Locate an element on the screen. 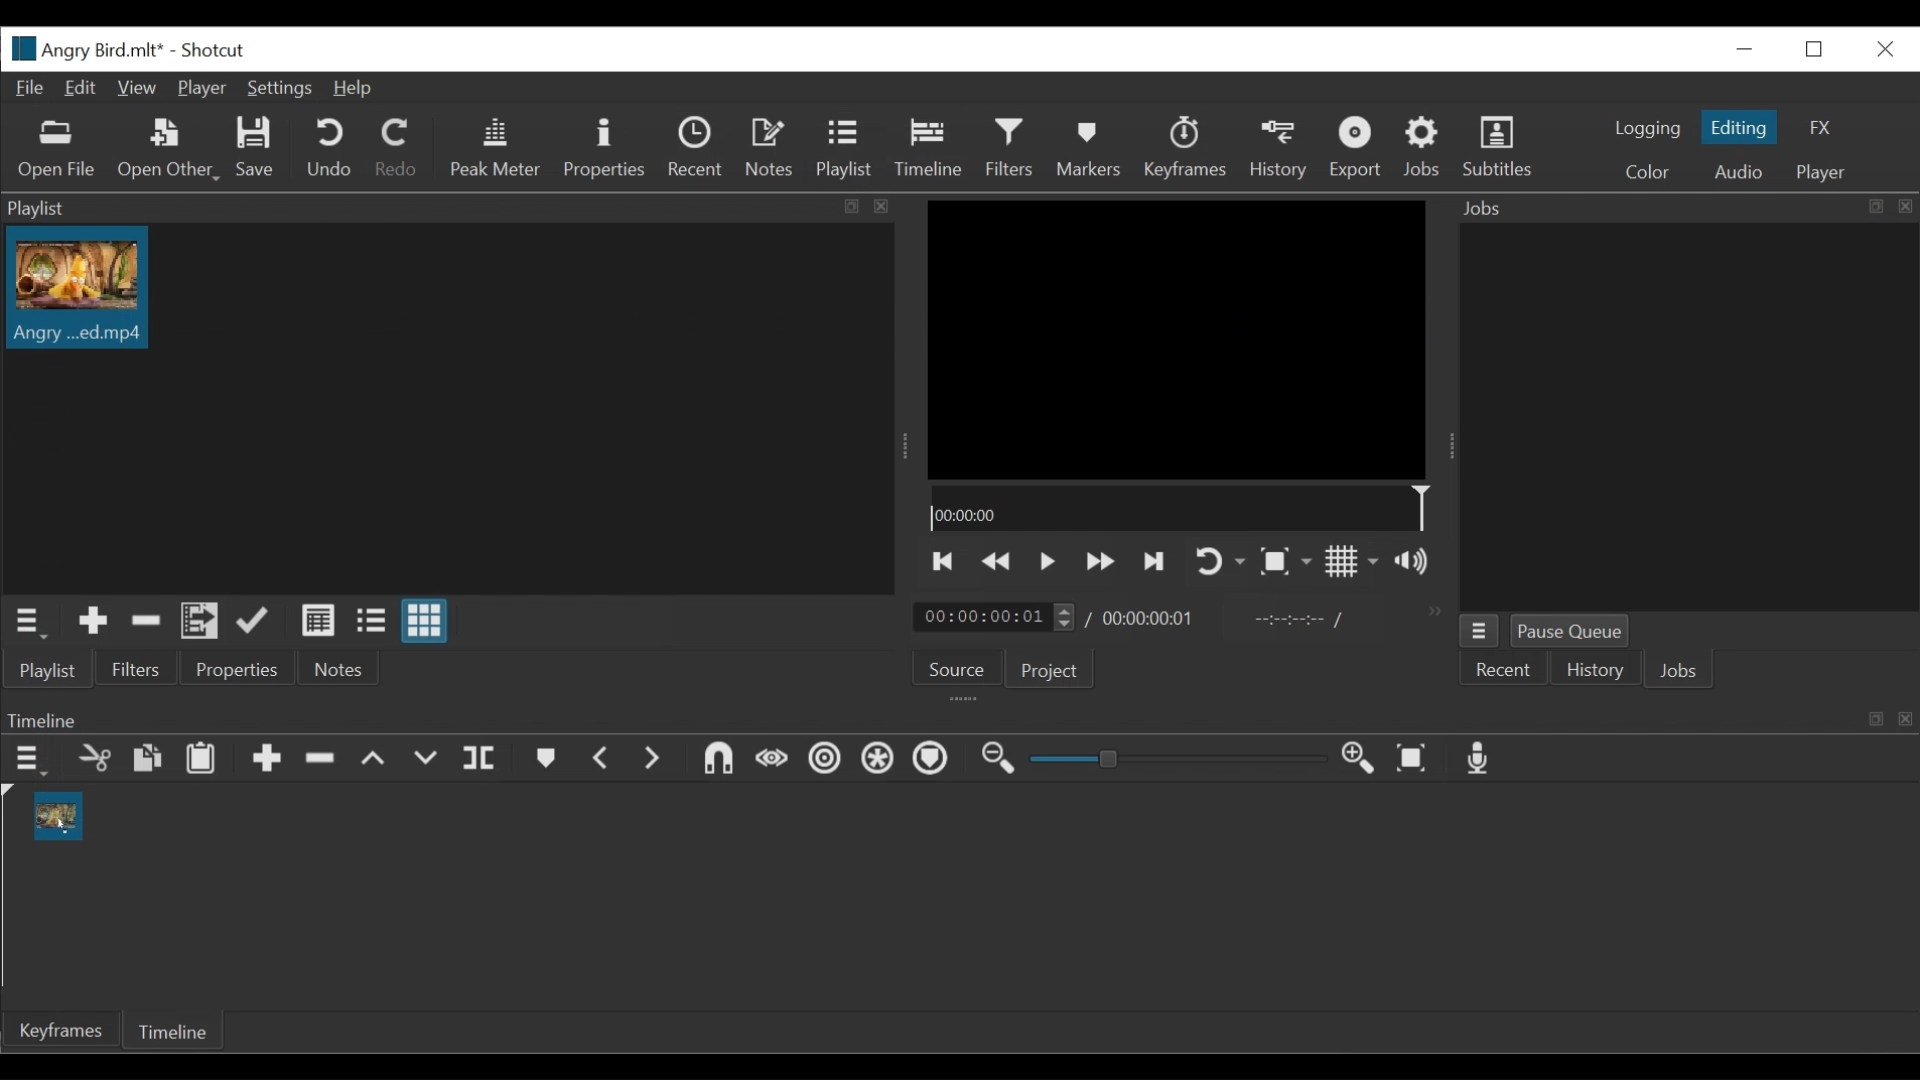  Open Other is located at coordinates (169, 150).